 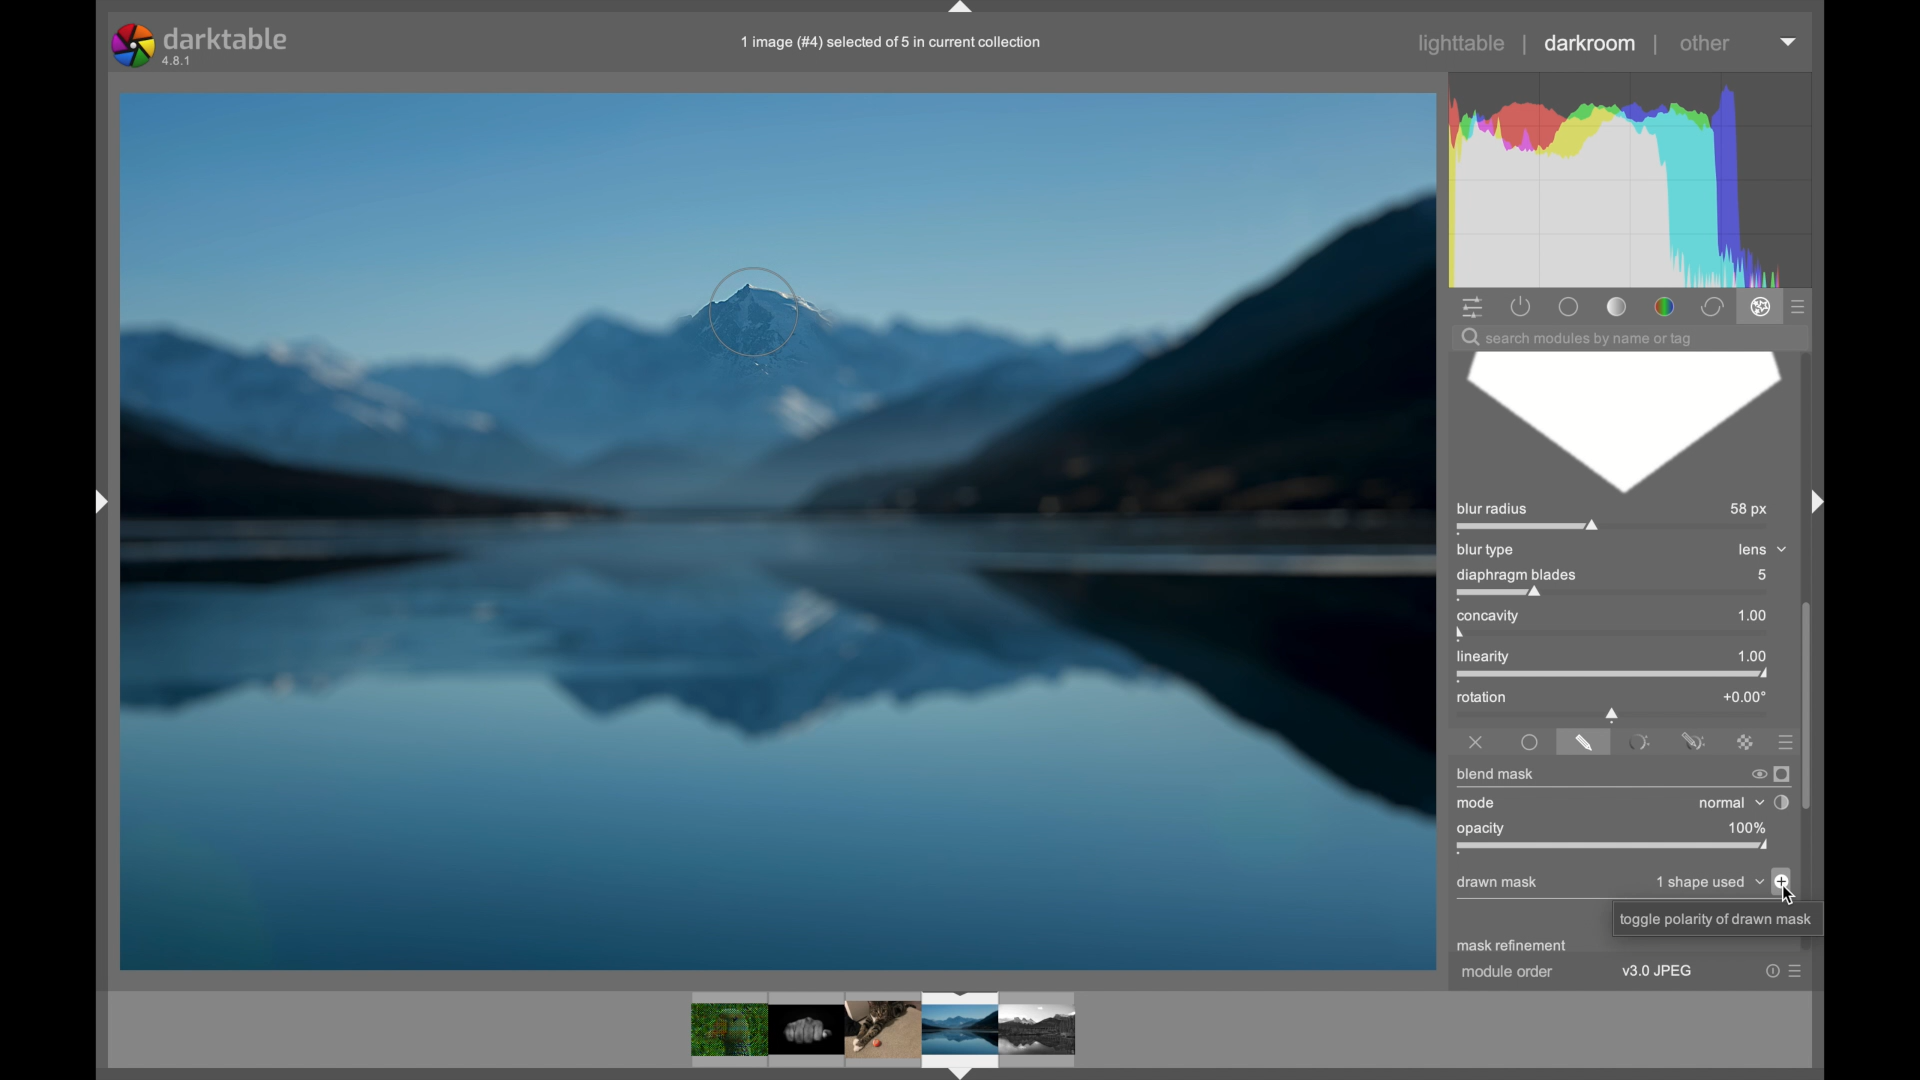 What do you see at coordinates (1531, 742) in the screenshot?
I see `uniformly` at bounding box center [1531, 742].